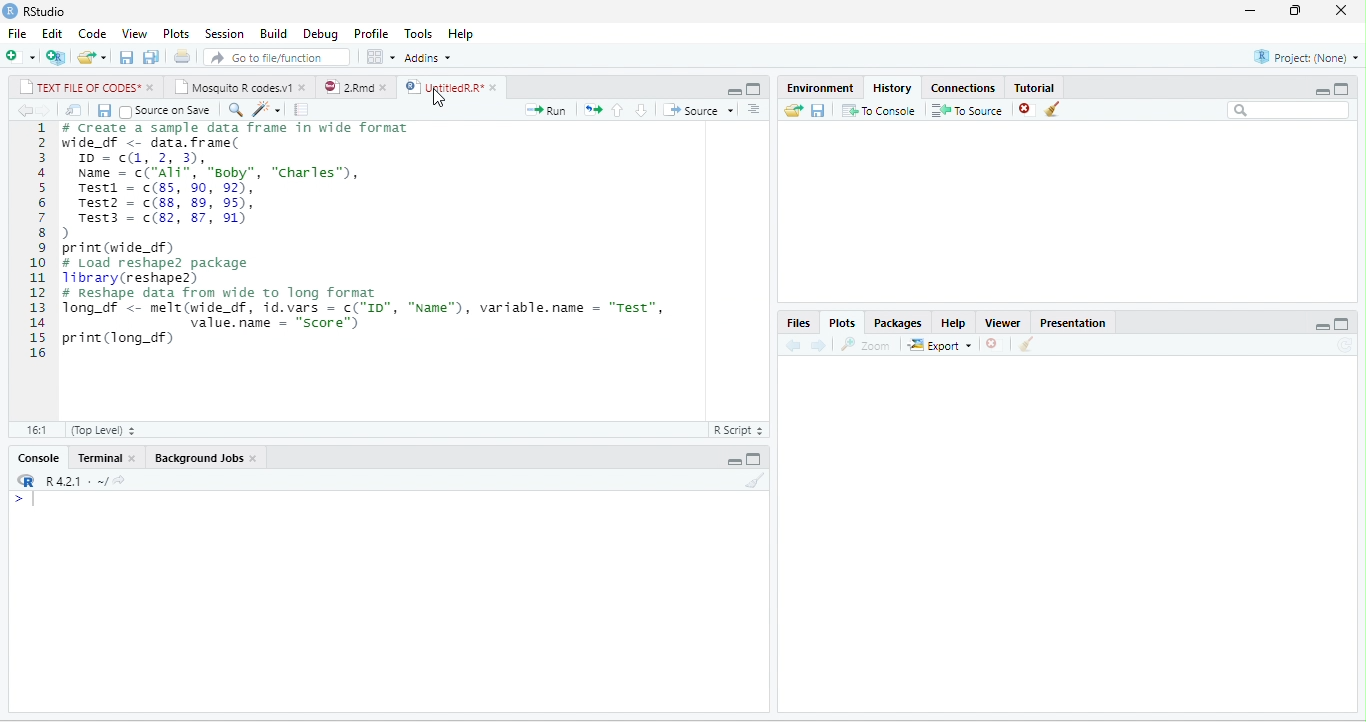 The image size is (1366, 722). Describe the element at coordinates (98, 457) in the screenshot. I see `Terminal` at that location.